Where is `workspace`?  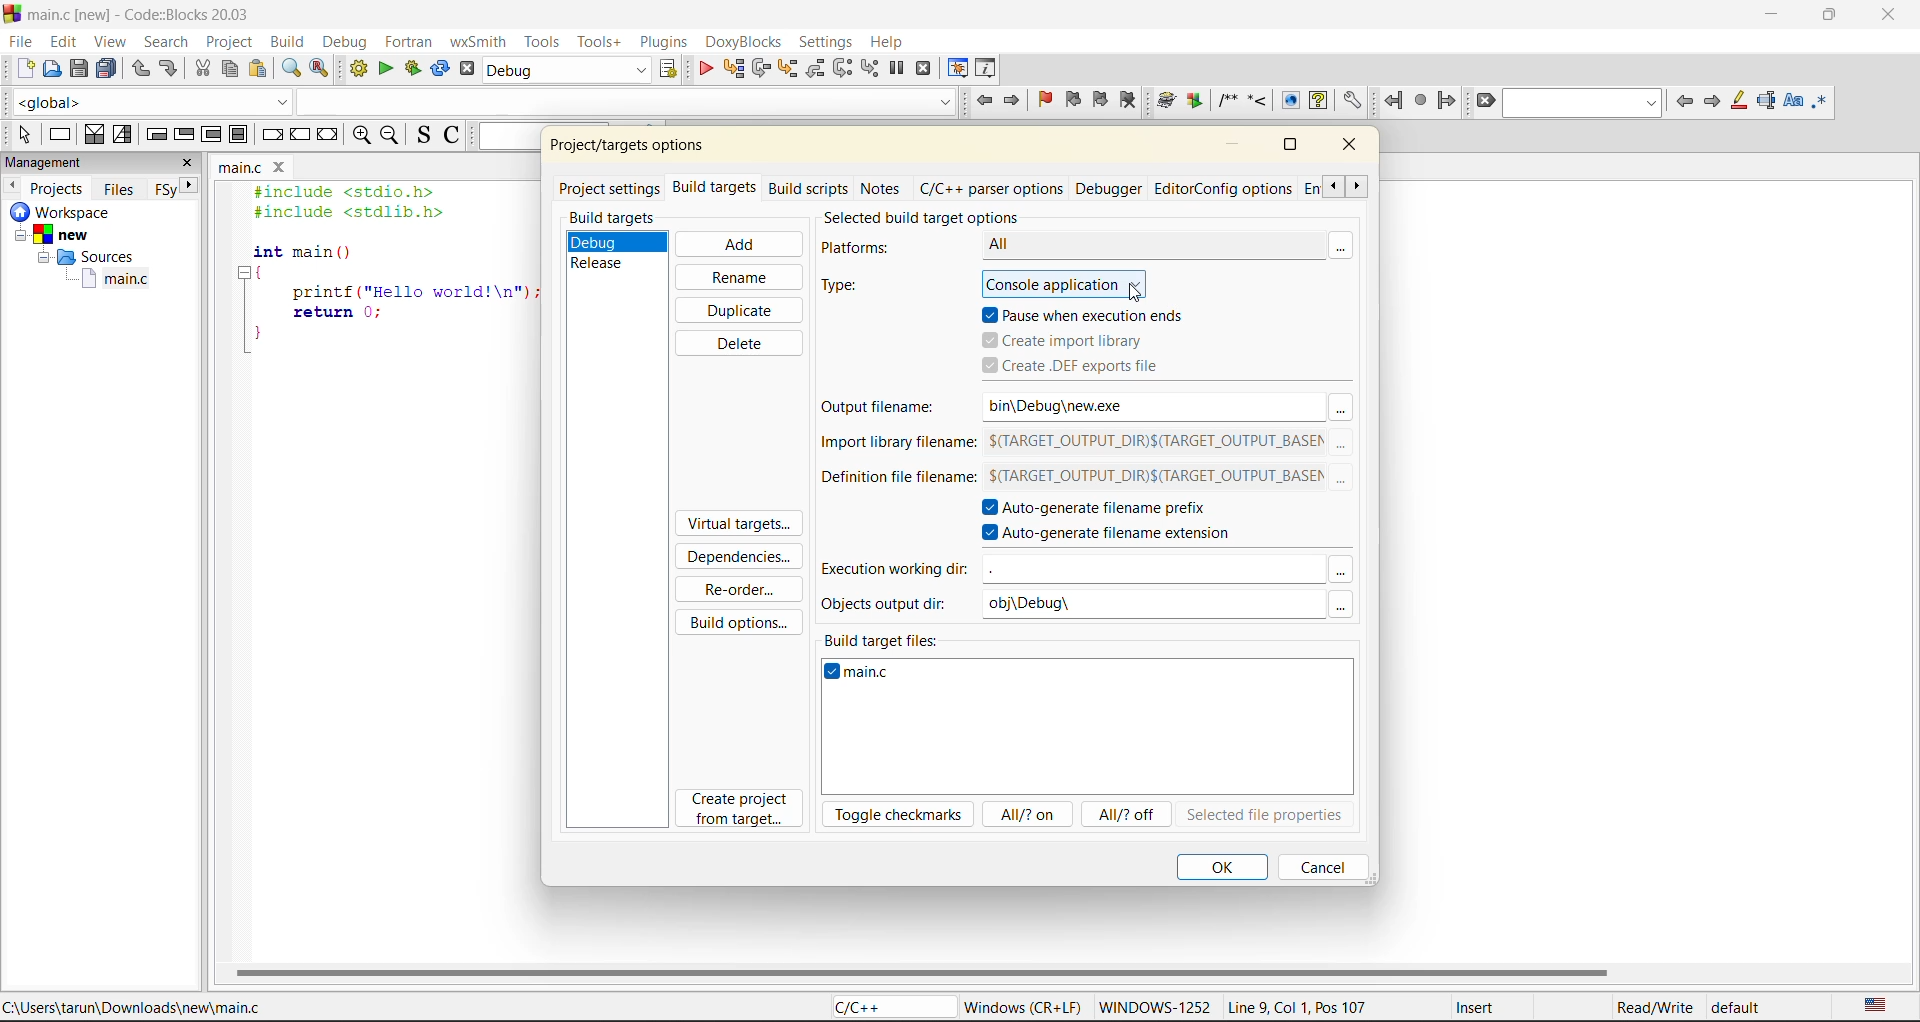
workspace is located at coordinates (84, 212).